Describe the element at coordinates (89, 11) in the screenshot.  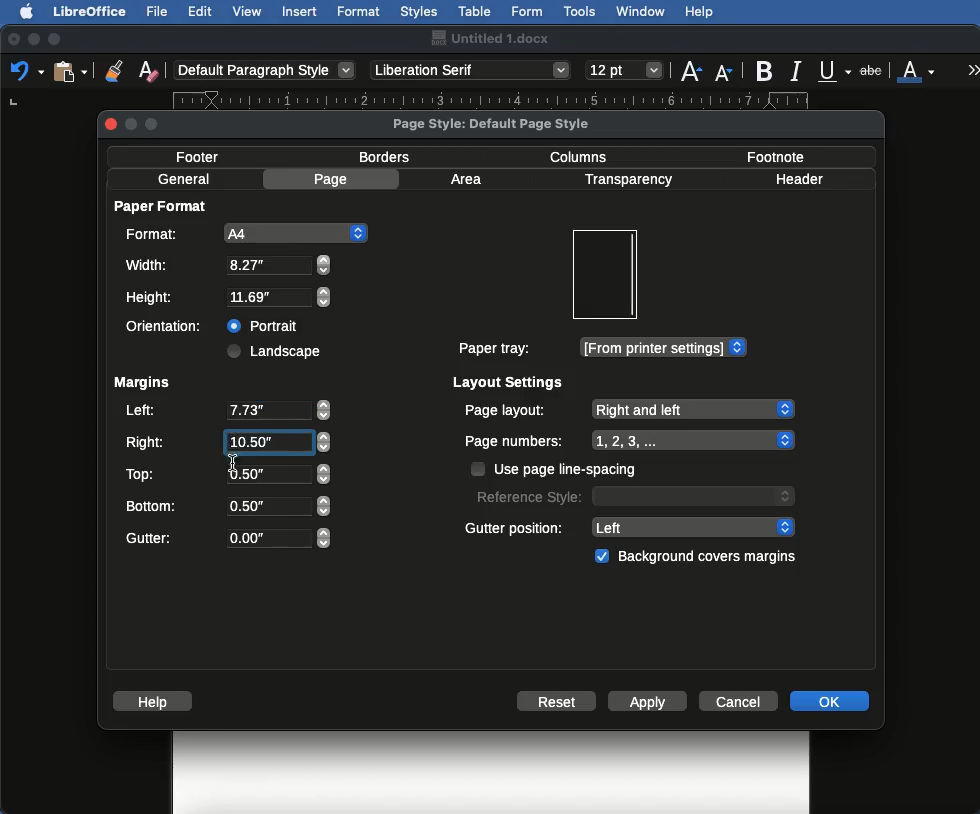
I see `LibreOffice` at that location.